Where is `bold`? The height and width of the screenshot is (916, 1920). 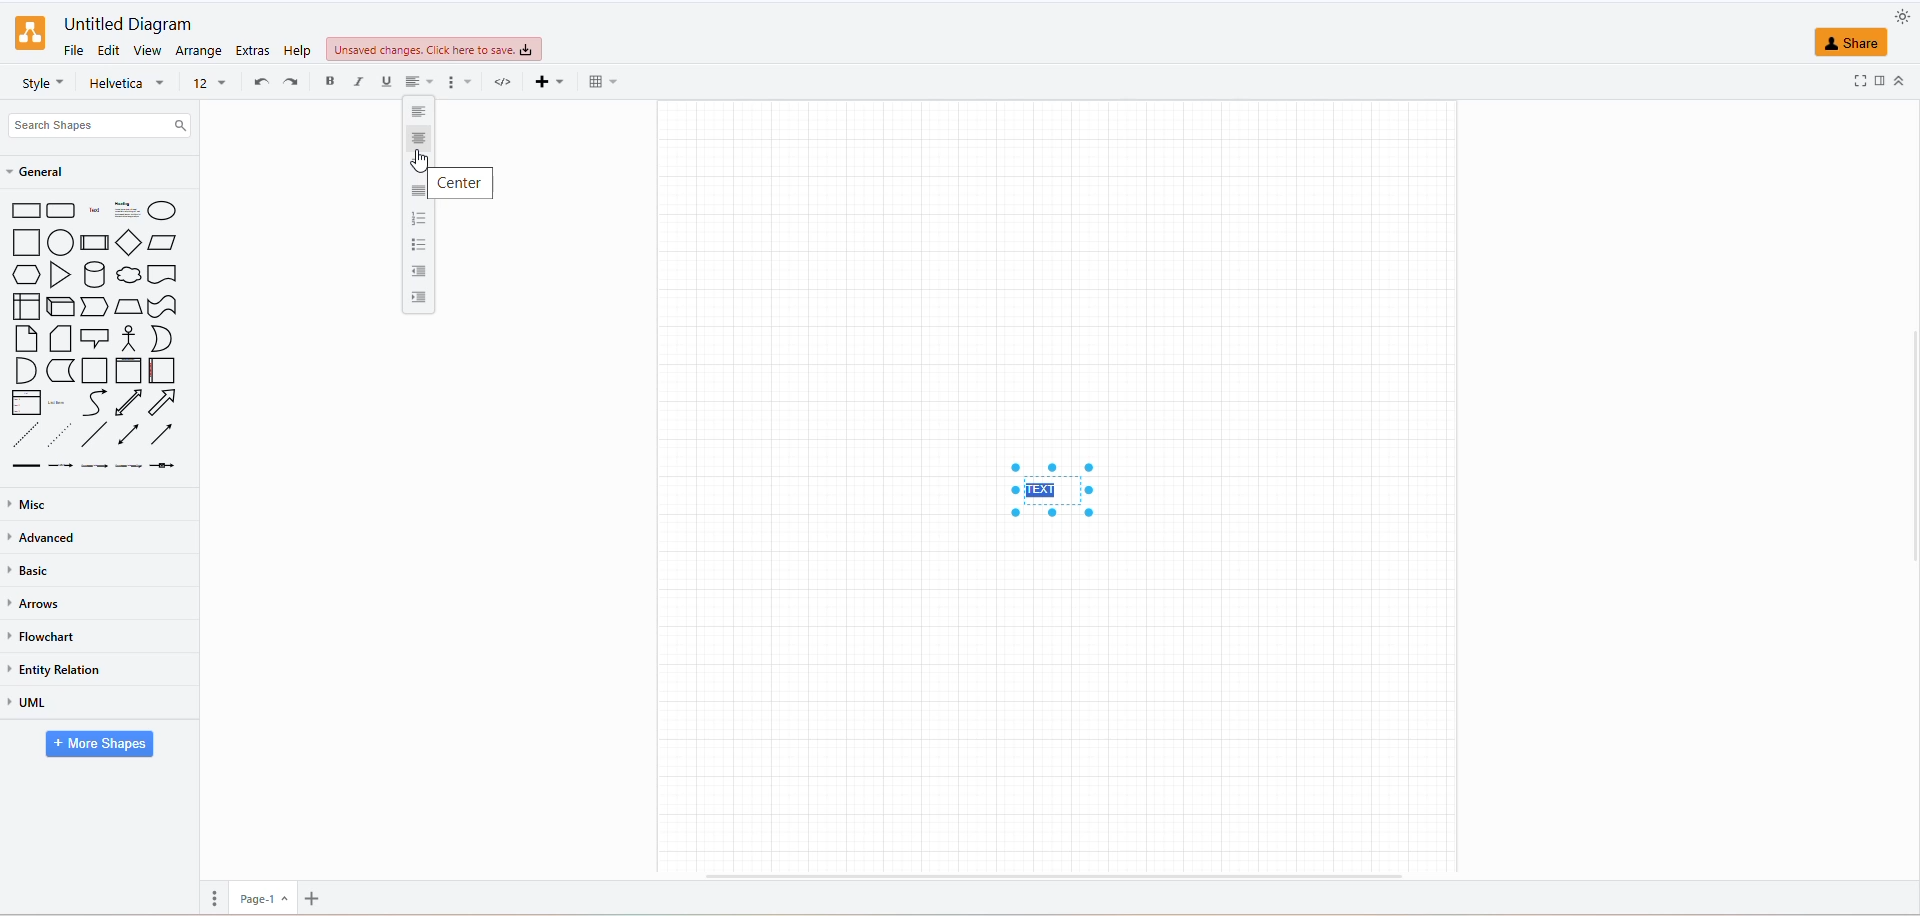 bold is located at coordinates (327, 83).